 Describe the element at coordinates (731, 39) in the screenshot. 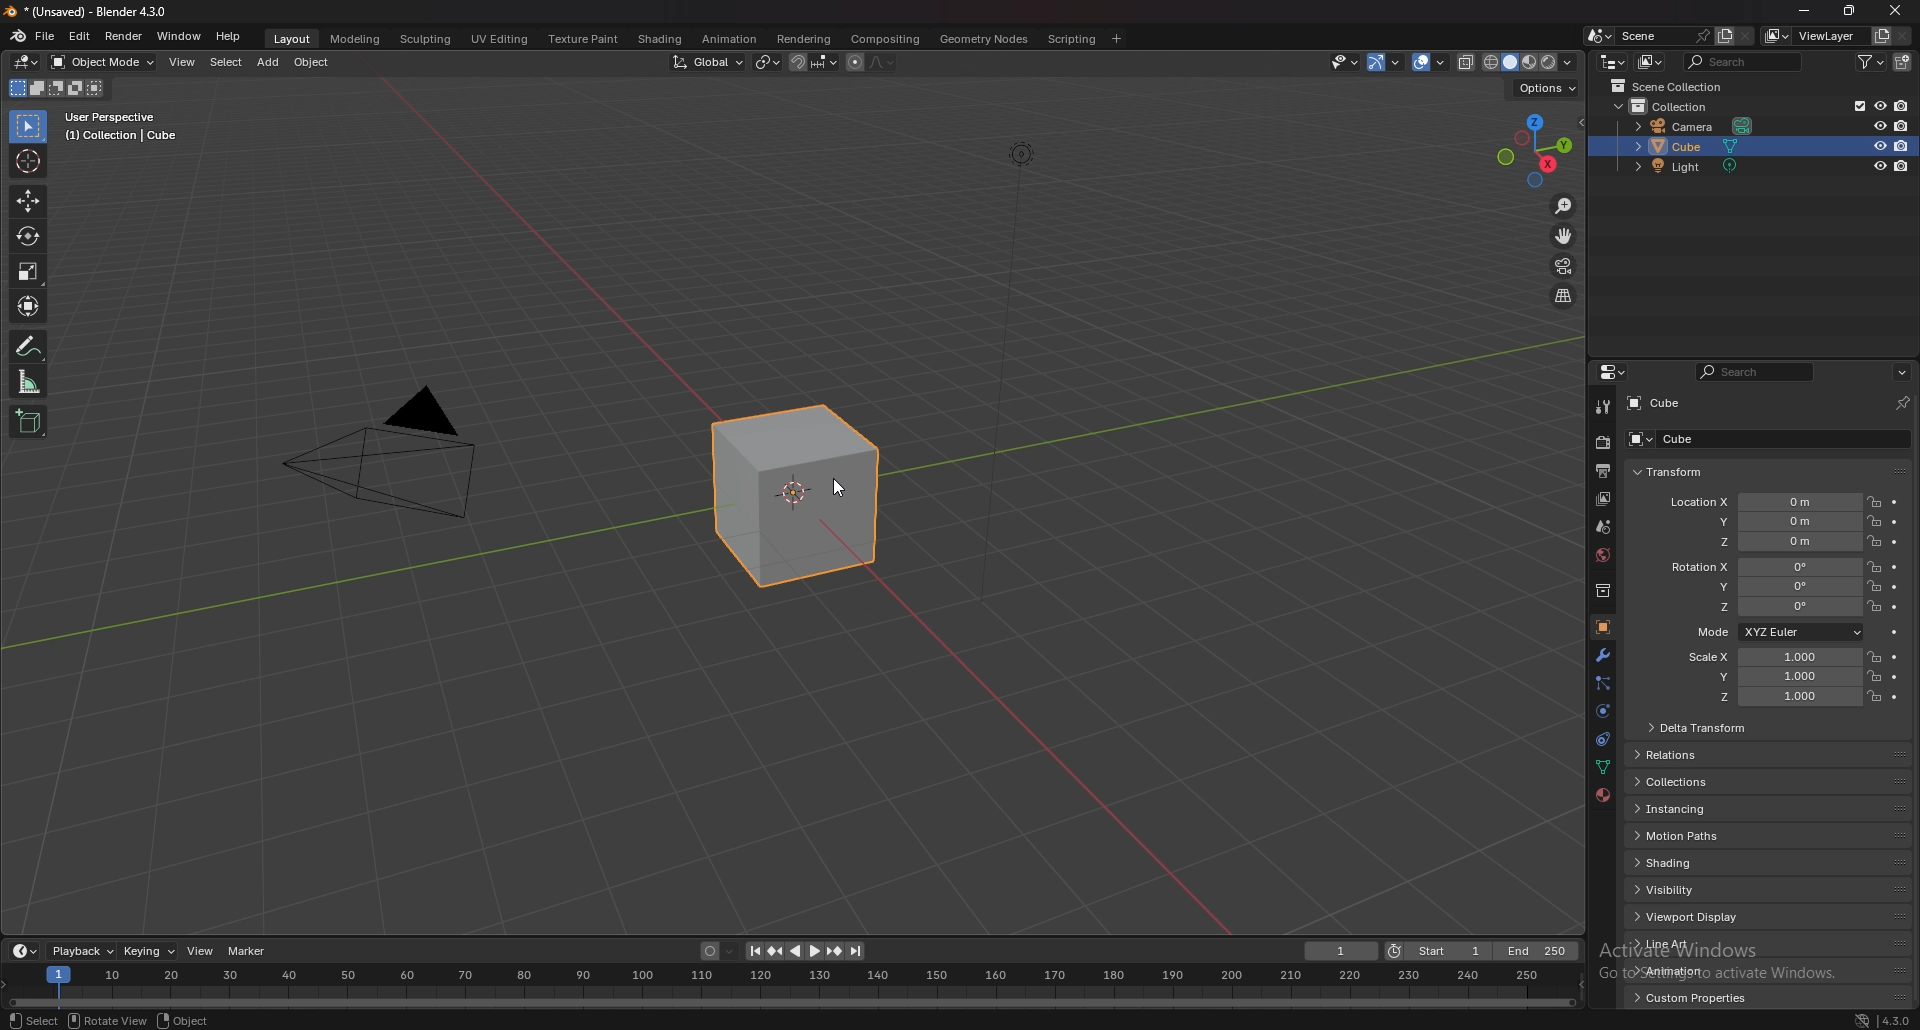

I see `animation` at that location.